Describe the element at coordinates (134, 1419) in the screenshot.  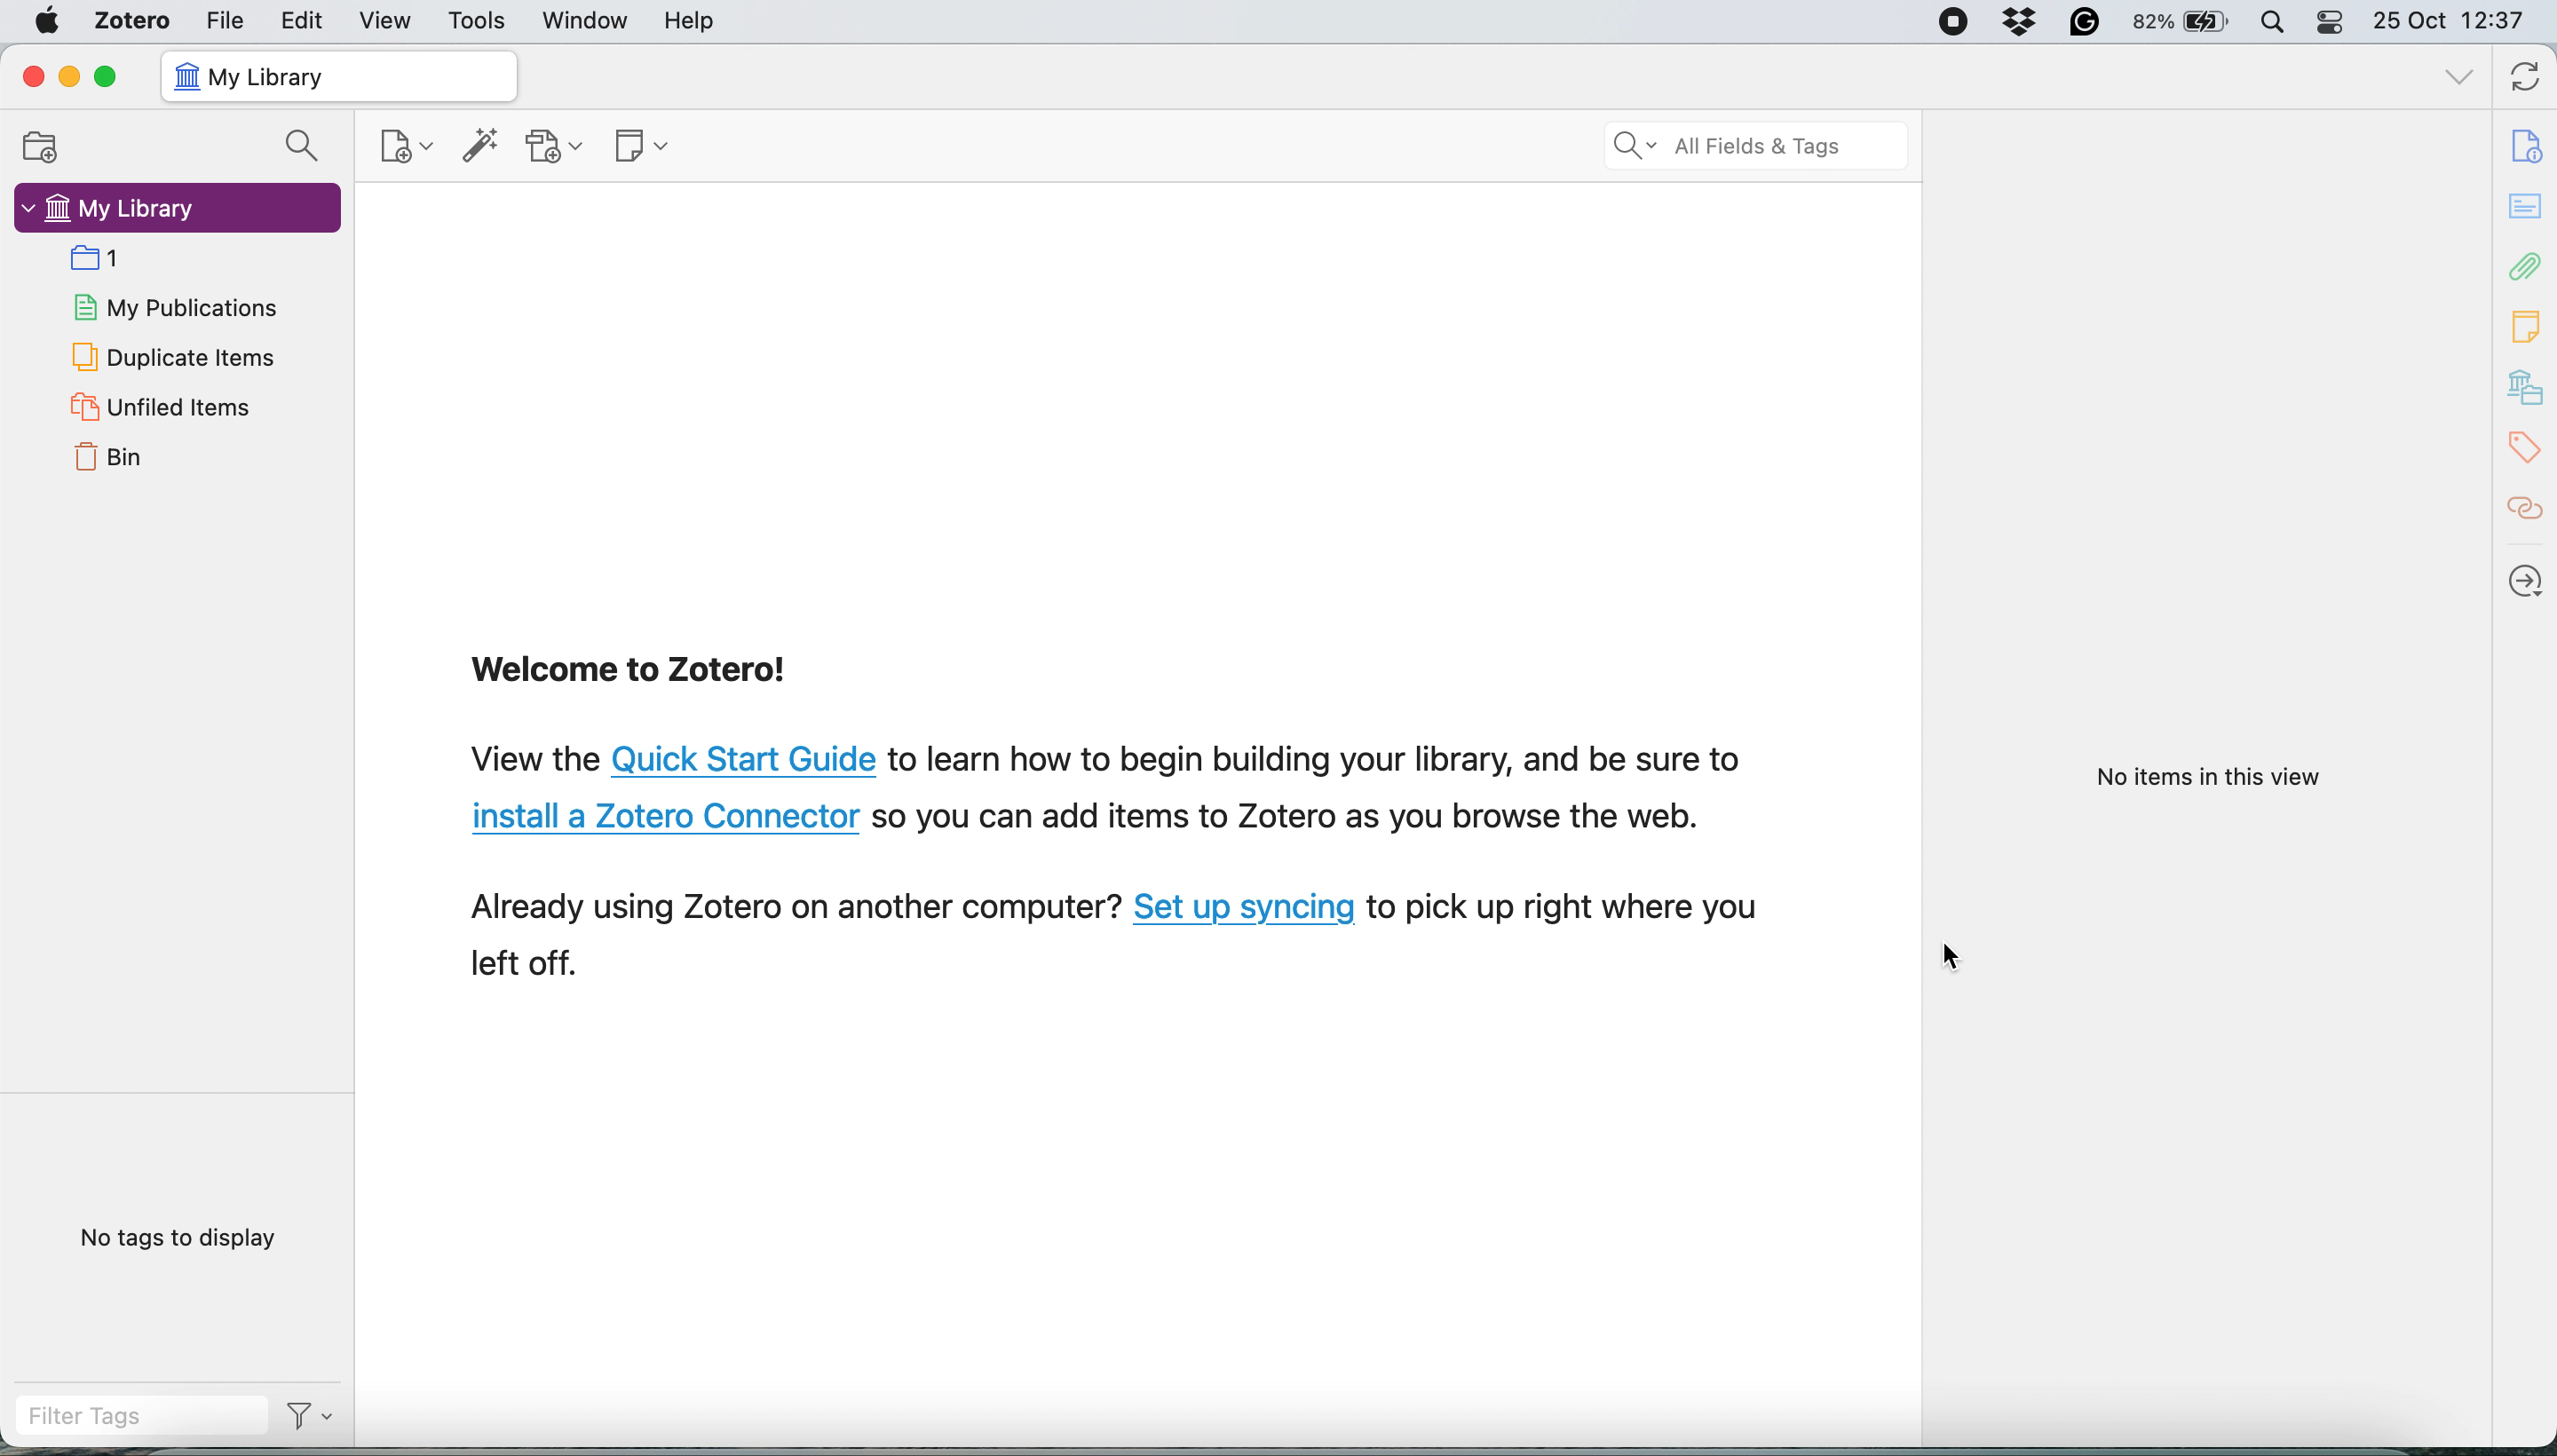
I see `filter tags` at that location.